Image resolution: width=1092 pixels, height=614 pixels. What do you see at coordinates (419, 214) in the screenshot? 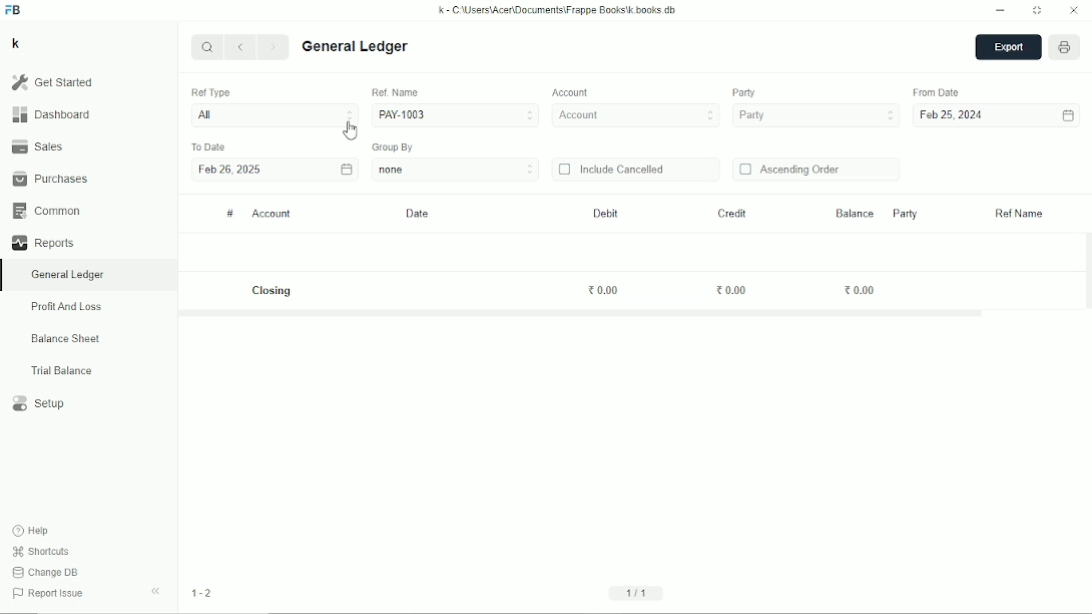
I see `Date` at bounding box center [419, 214].